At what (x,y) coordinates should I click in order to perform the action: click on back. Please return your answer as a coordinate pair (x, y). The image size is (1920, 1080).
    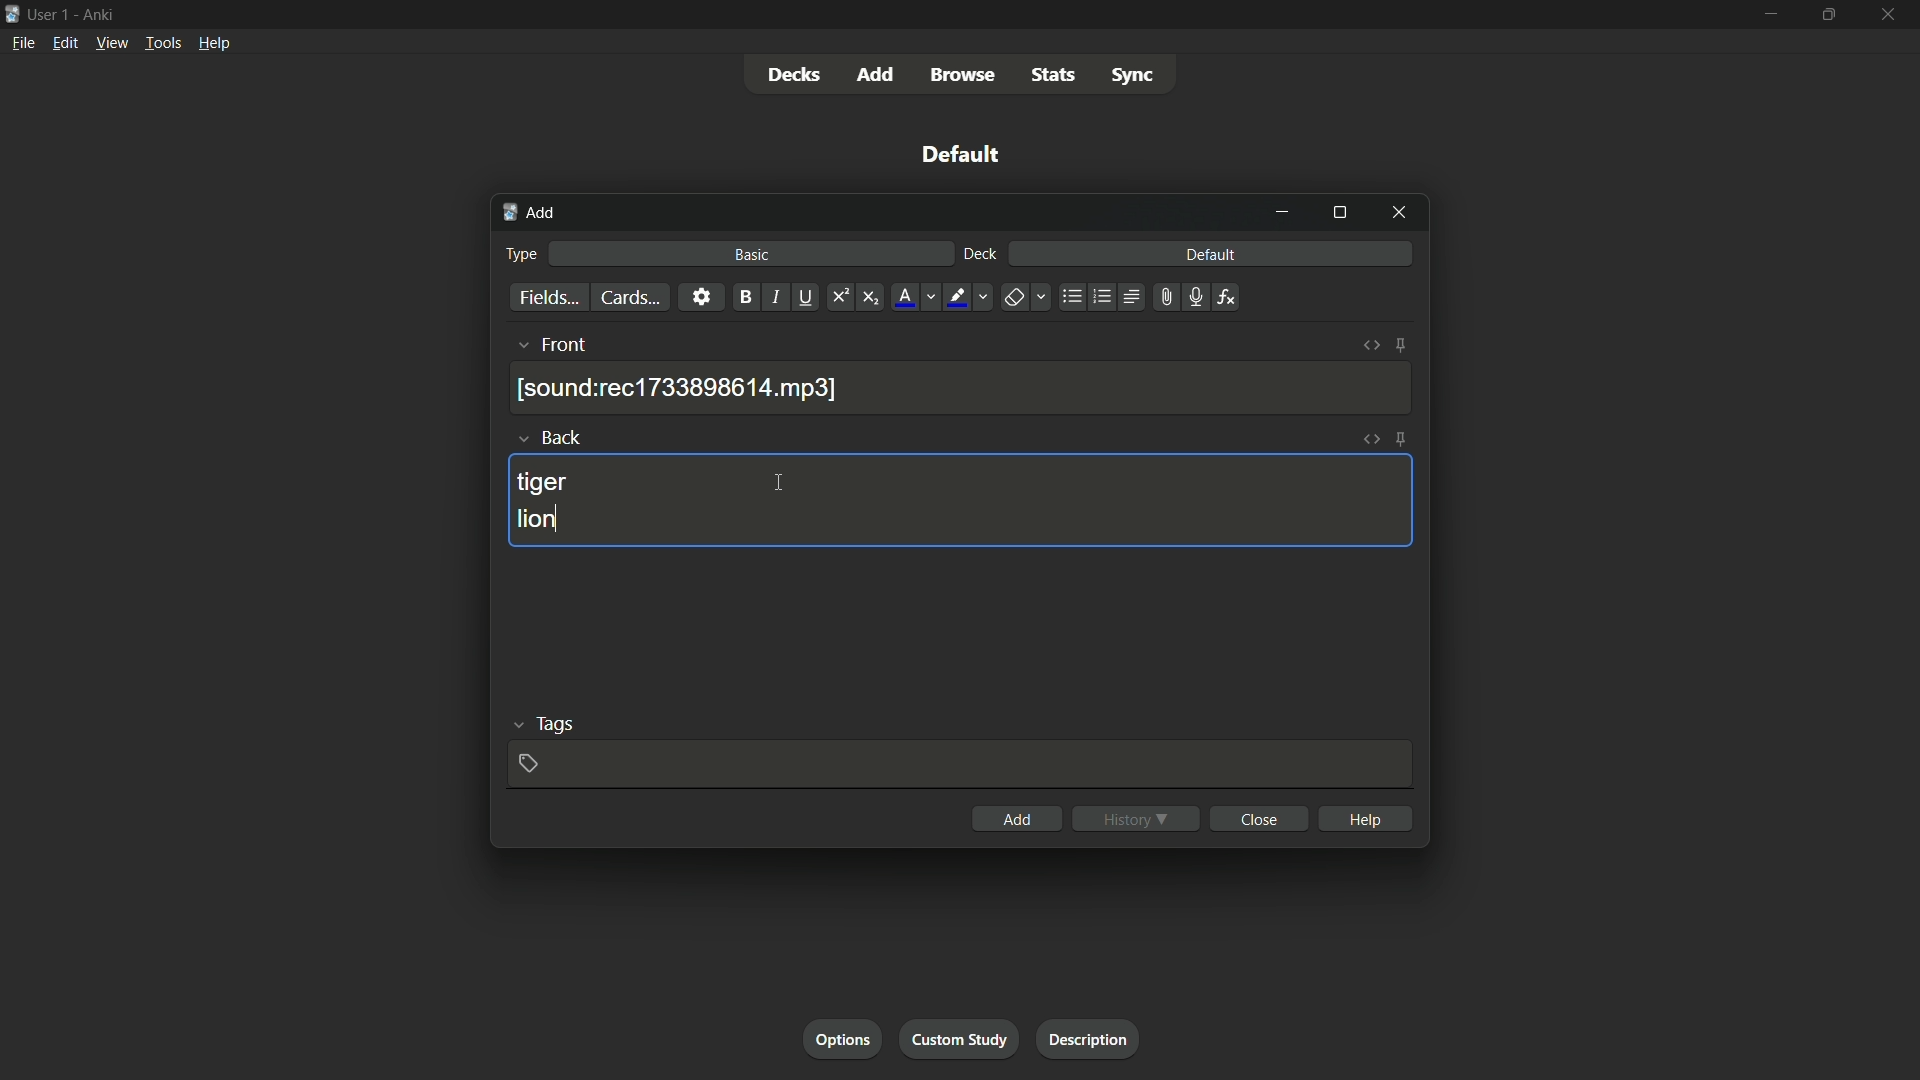
    Looking at the image, I should click on (565, 437).